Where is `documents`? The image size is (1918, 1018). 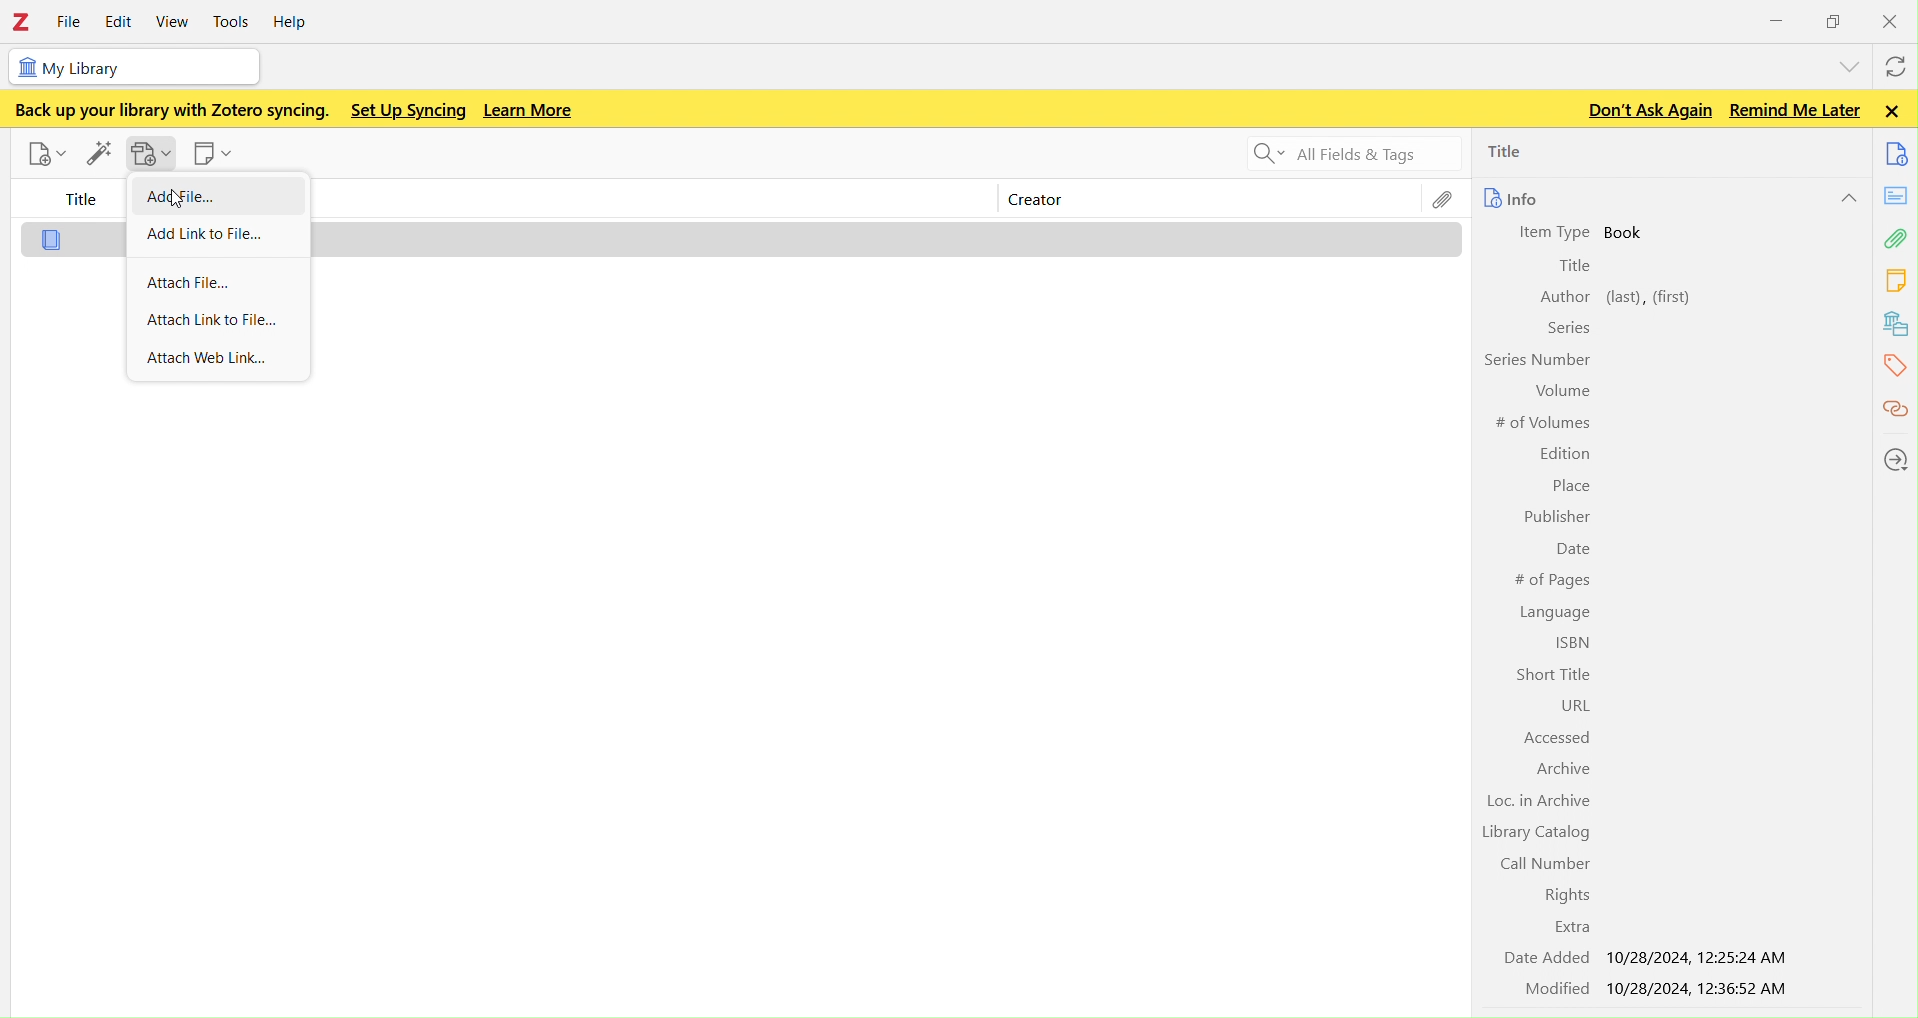 documents is located at coordinates (1899, 154).